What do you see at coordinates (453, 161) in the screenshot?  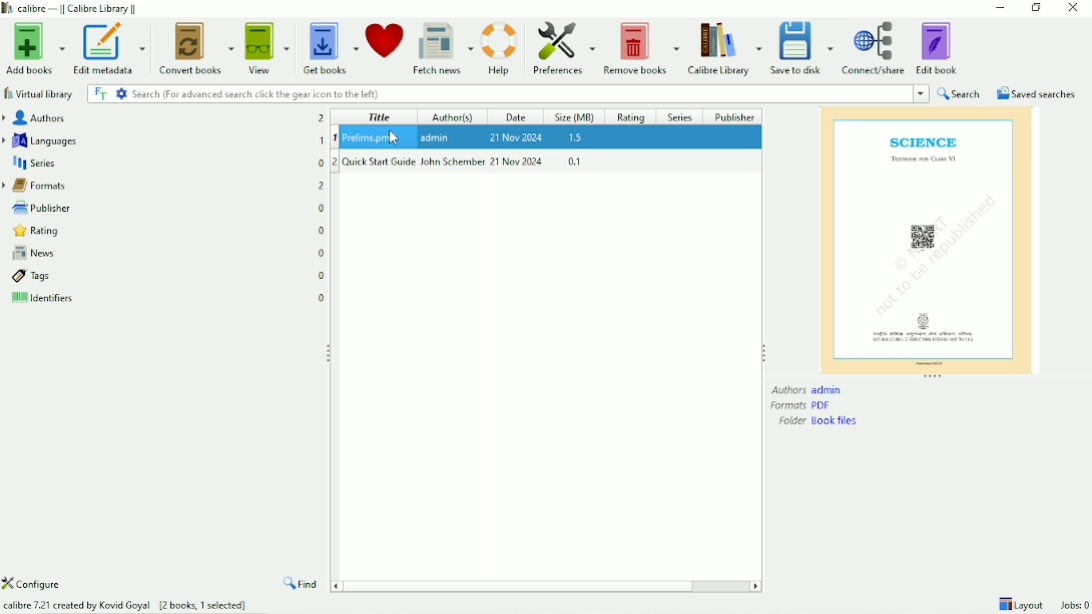 I see `John Schember` at bounding box center [453, 161].